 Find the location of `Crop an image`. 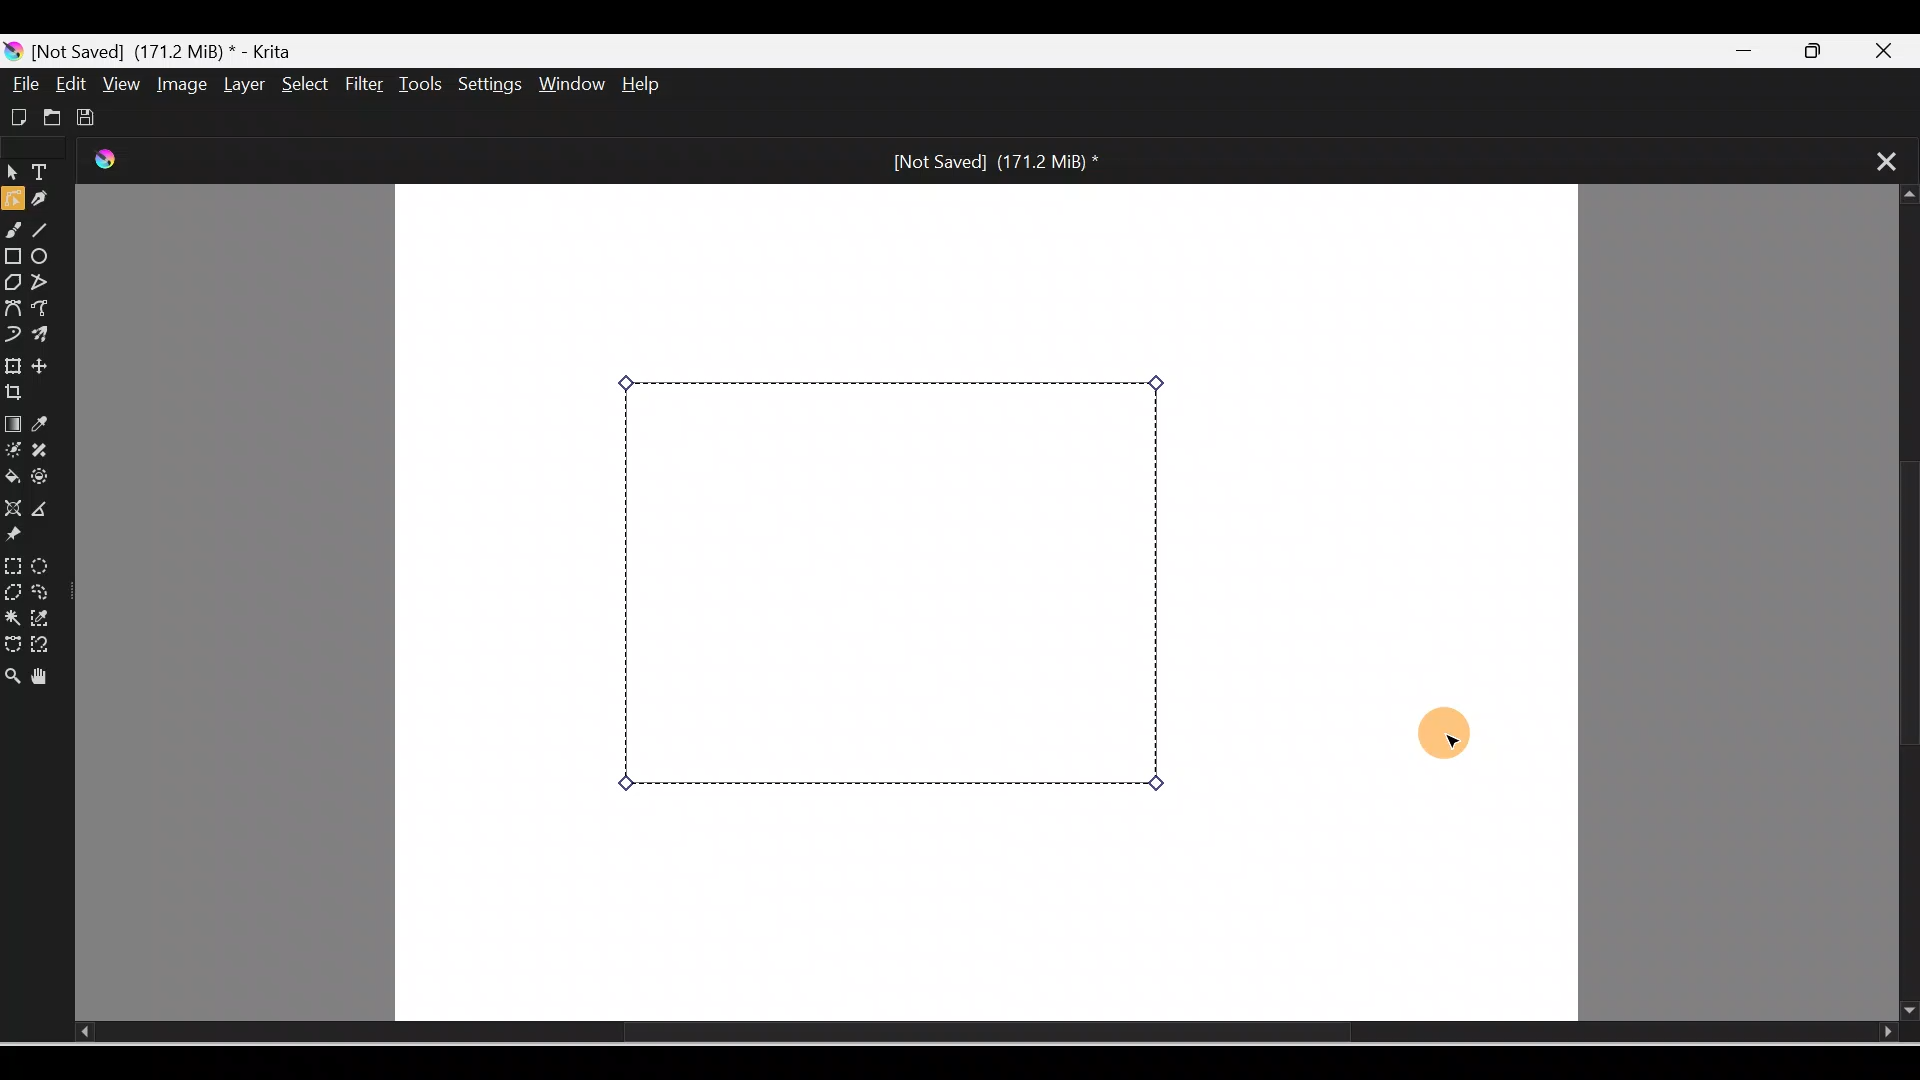

Crop an image is located at coordinates (23, 393).